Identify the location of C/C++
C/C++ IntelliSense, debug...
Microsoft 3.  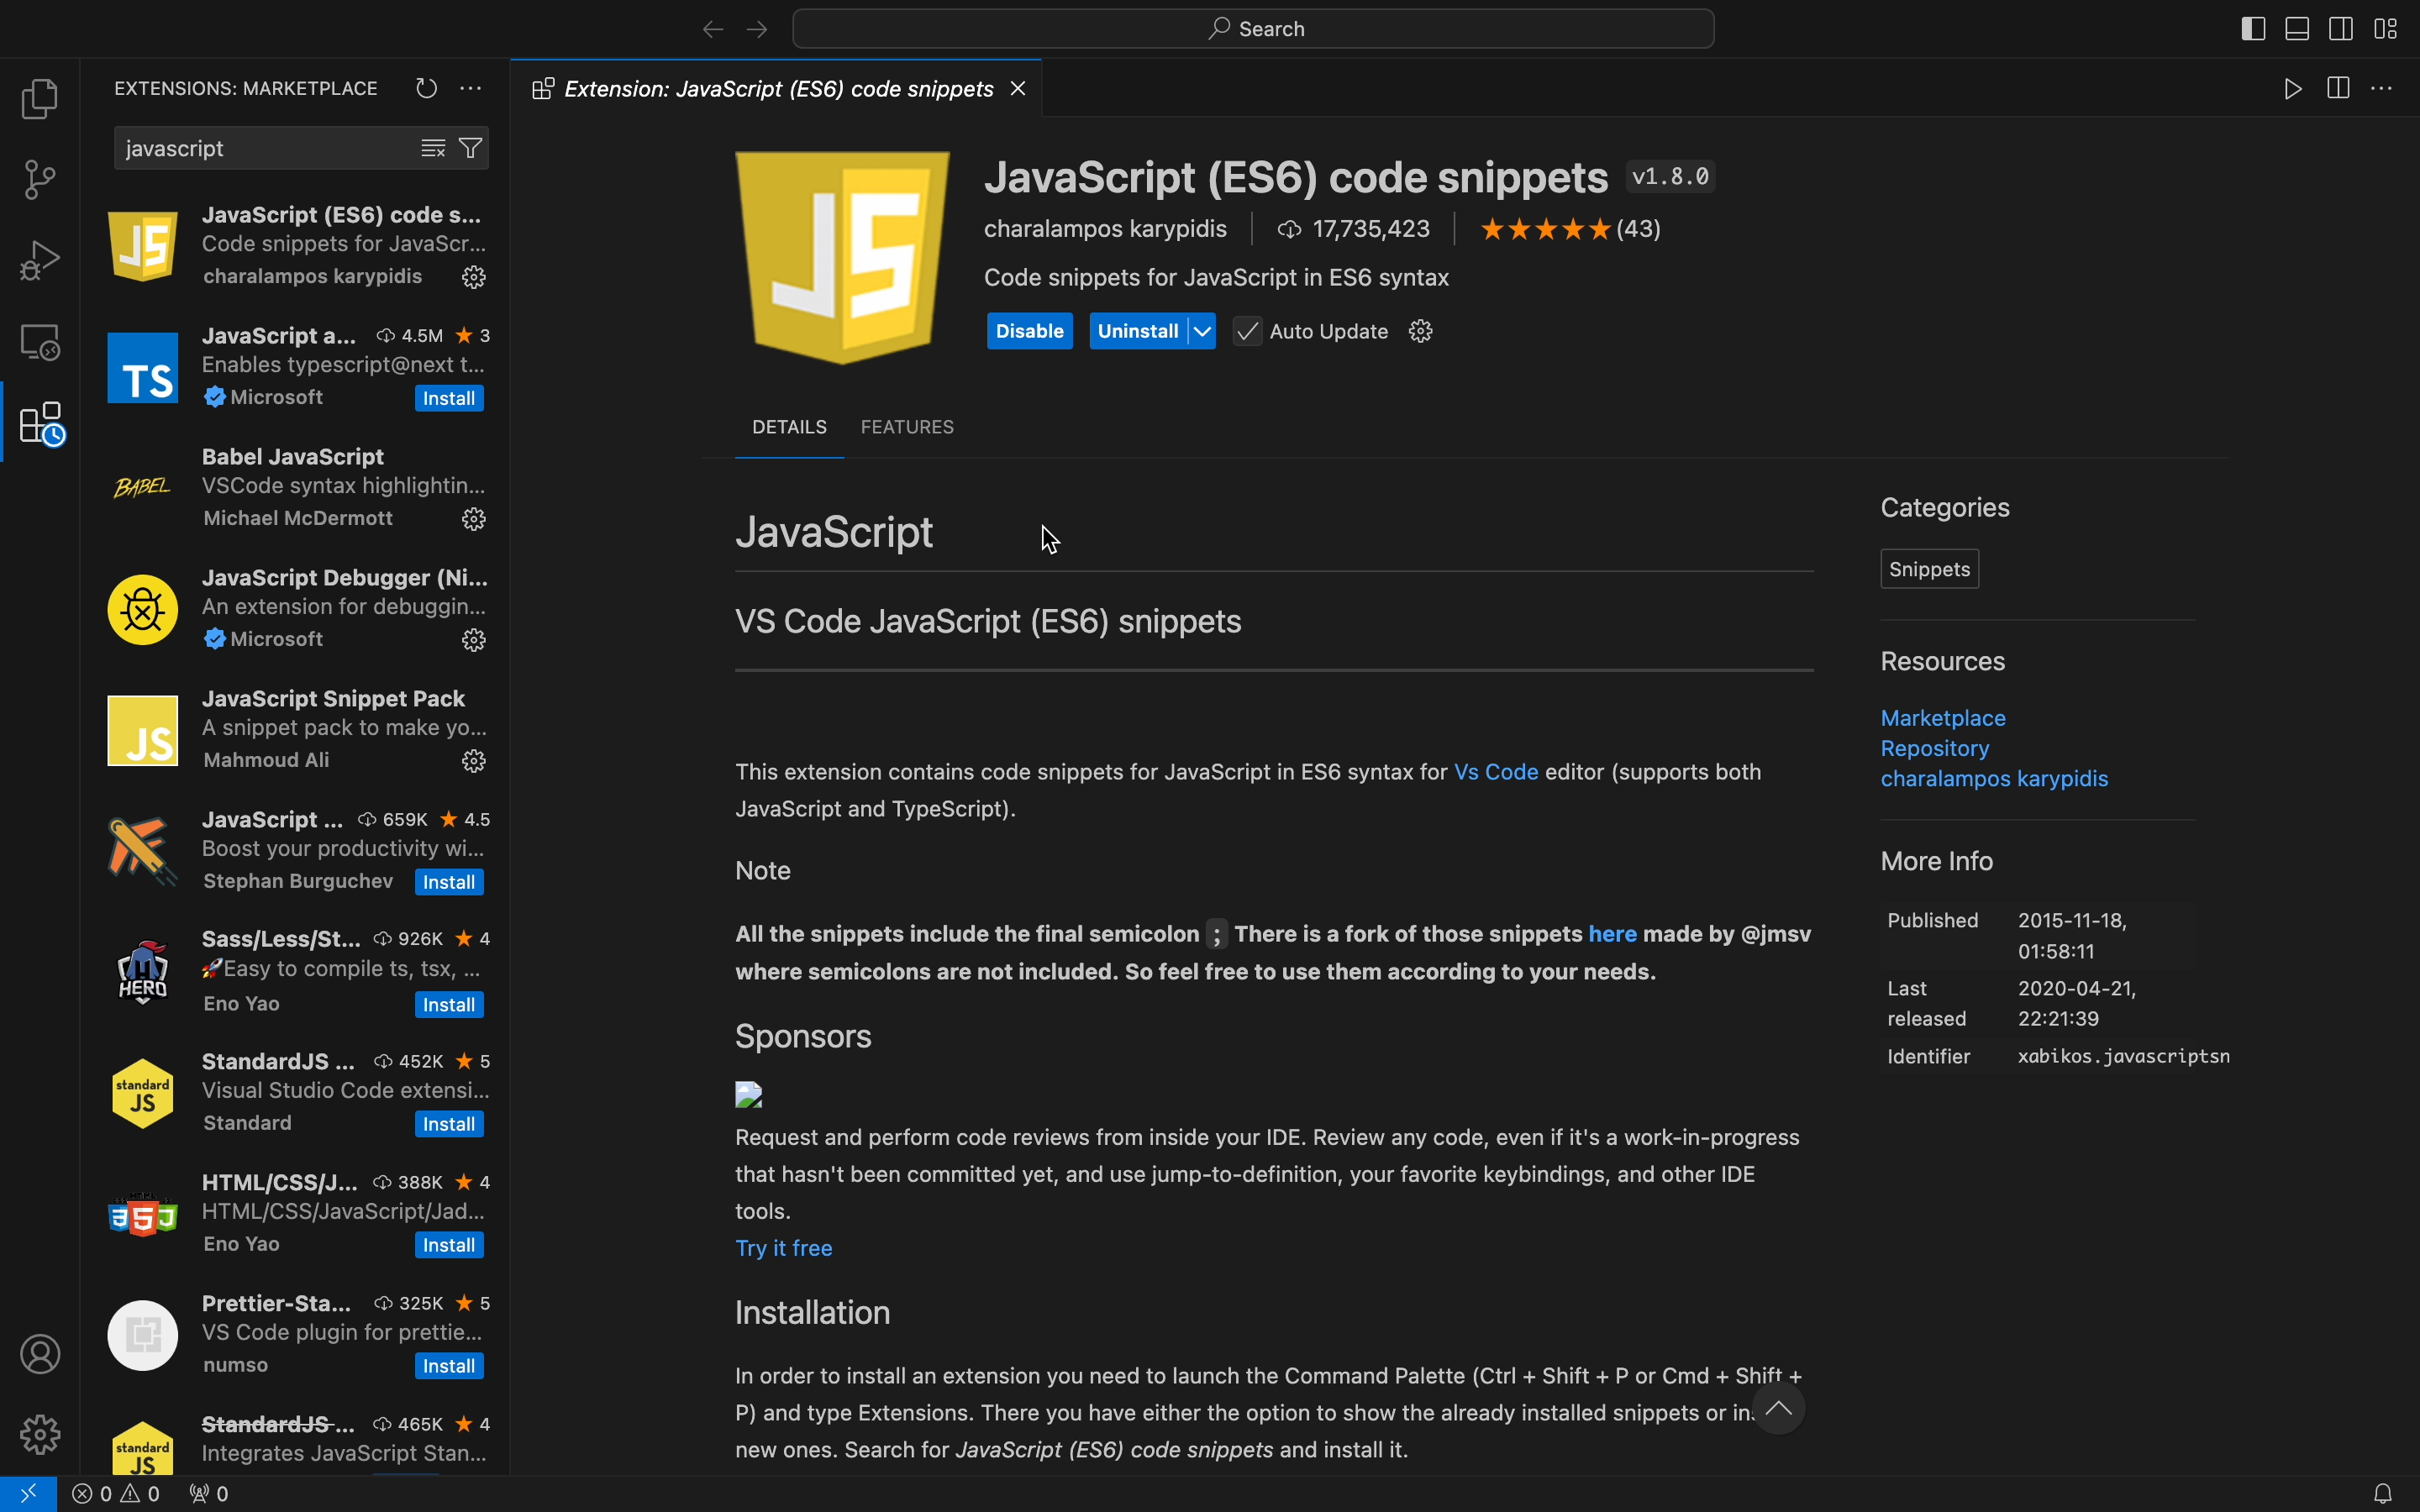
(291, 976).